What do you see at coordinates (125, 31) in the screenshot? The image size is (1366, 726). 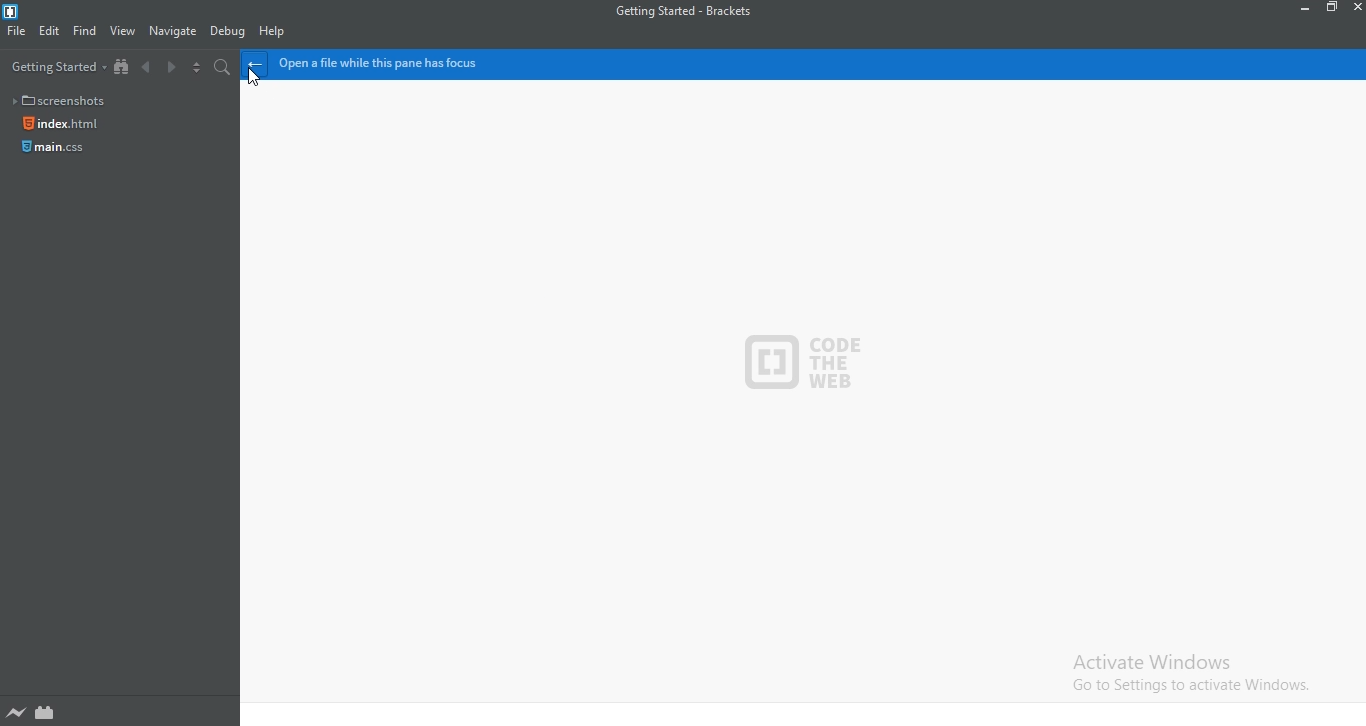 I see `View` at bounding box center [125, 31].